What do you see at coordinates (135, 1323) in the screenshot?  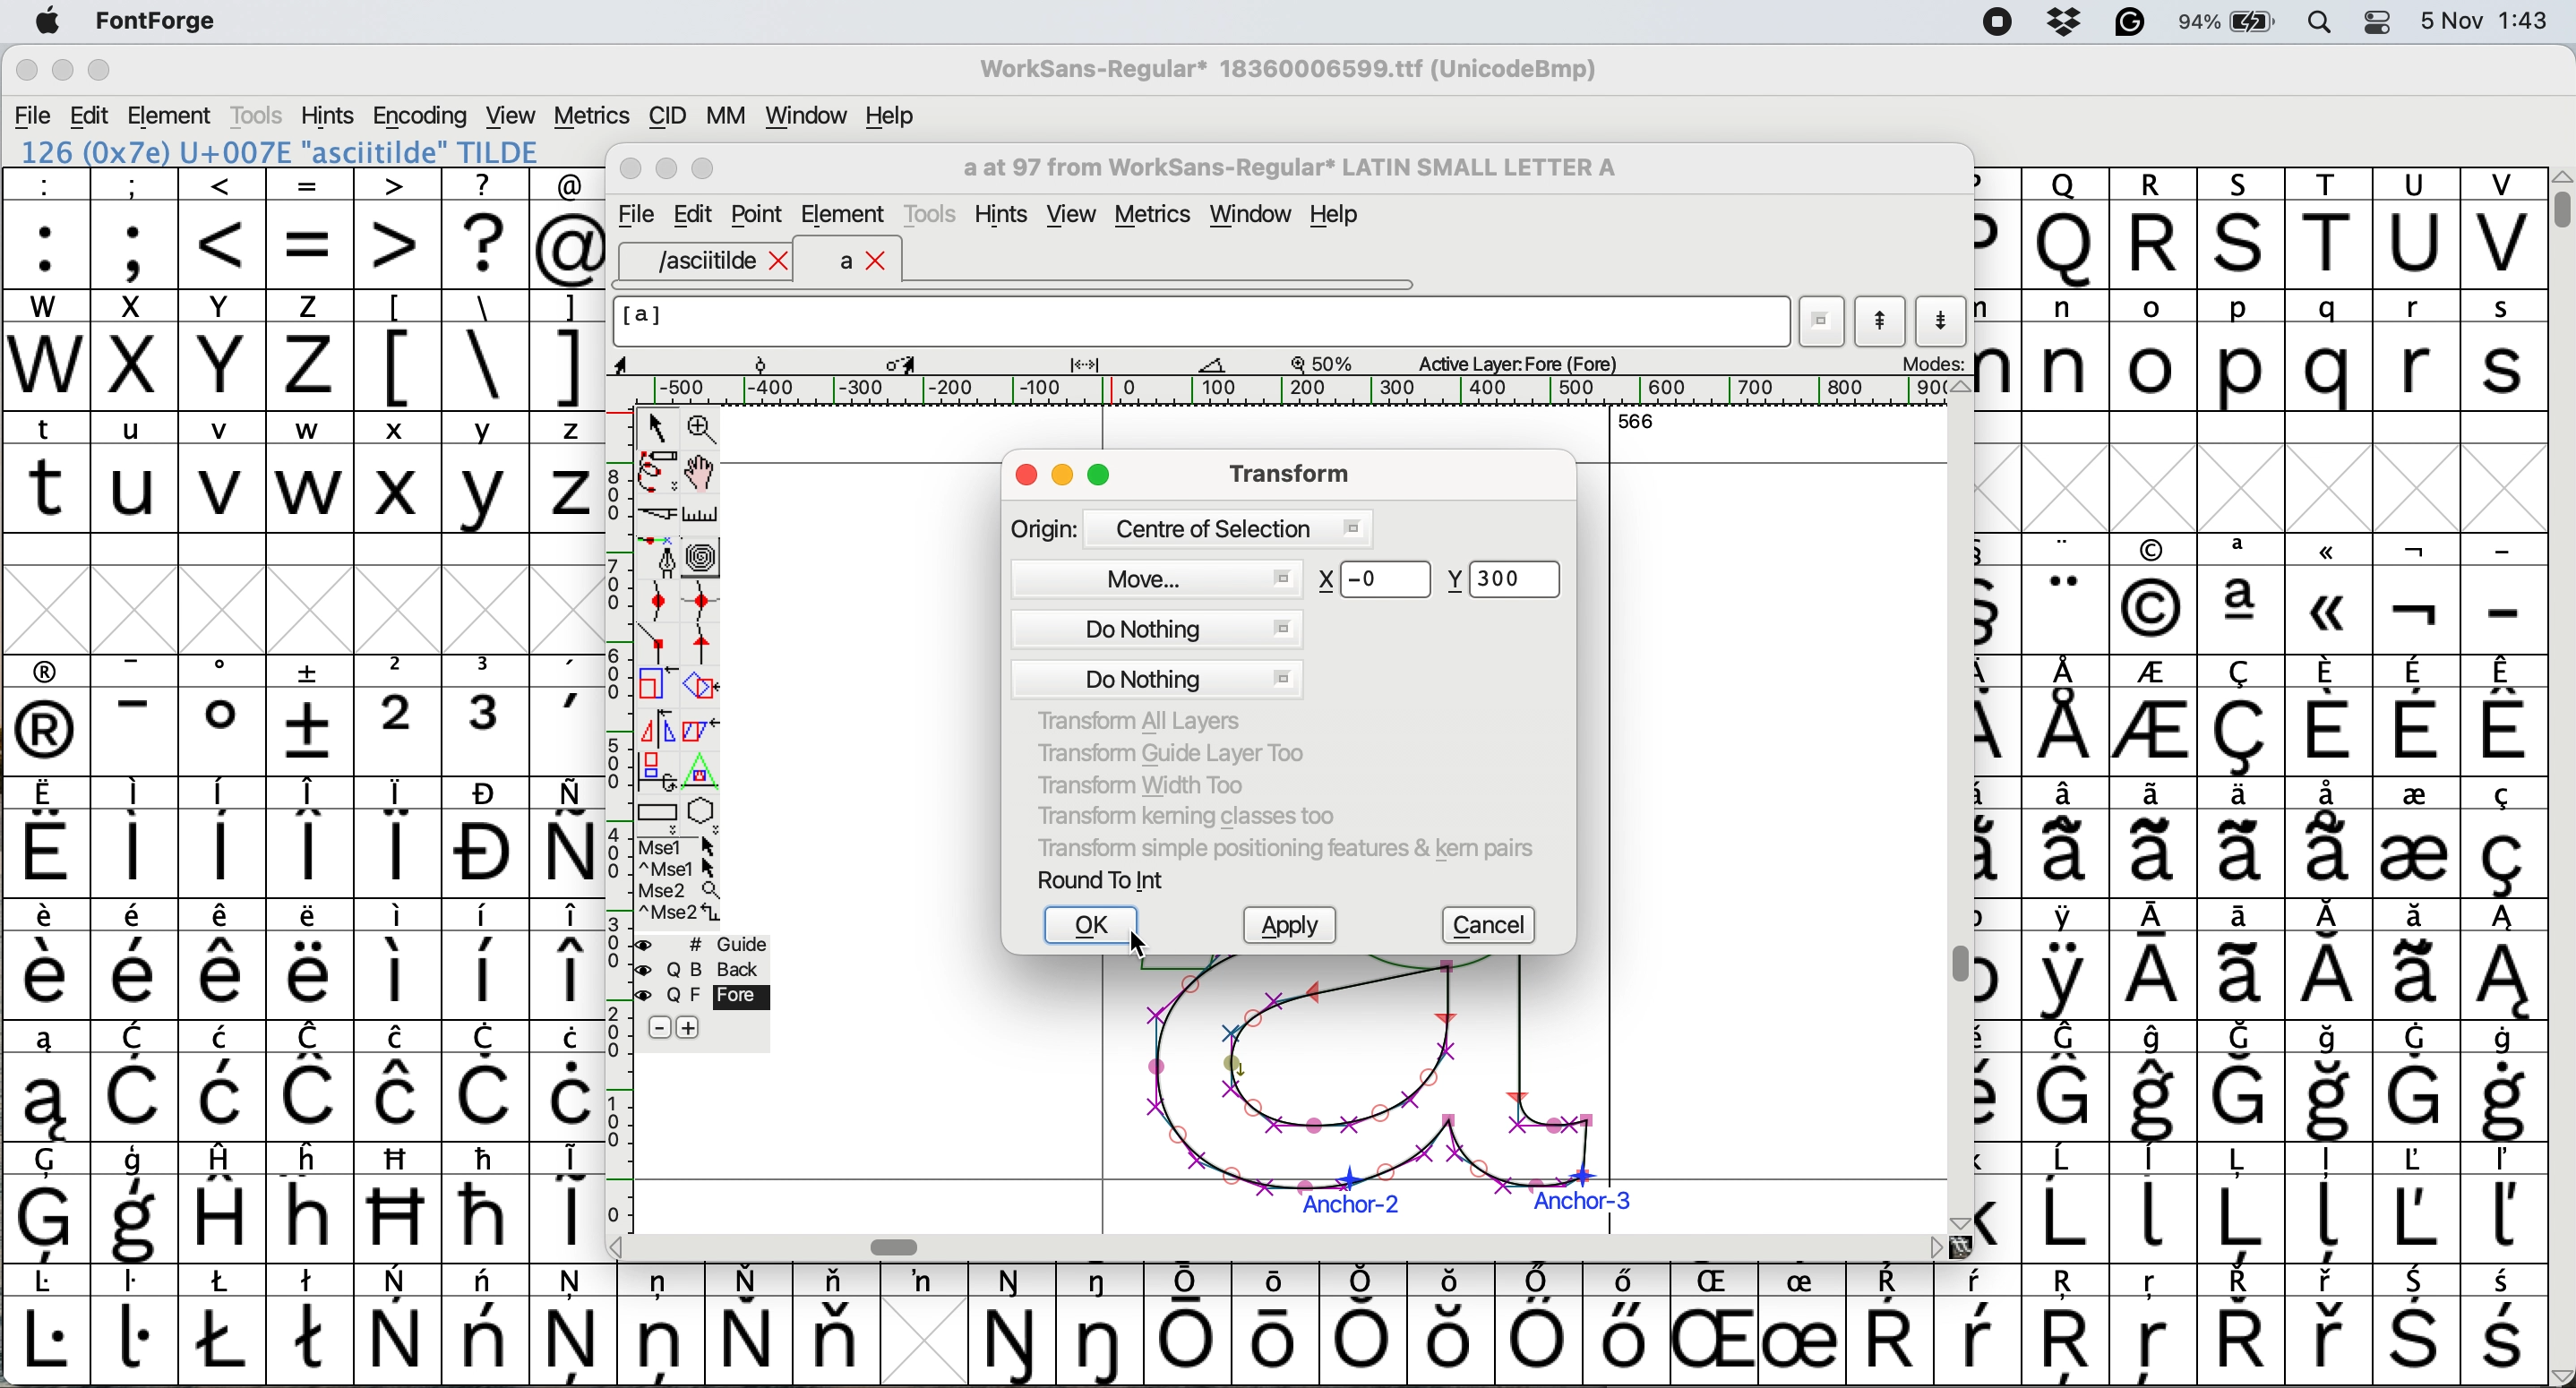 I see `symbol` at bounding box center [135, 1323].